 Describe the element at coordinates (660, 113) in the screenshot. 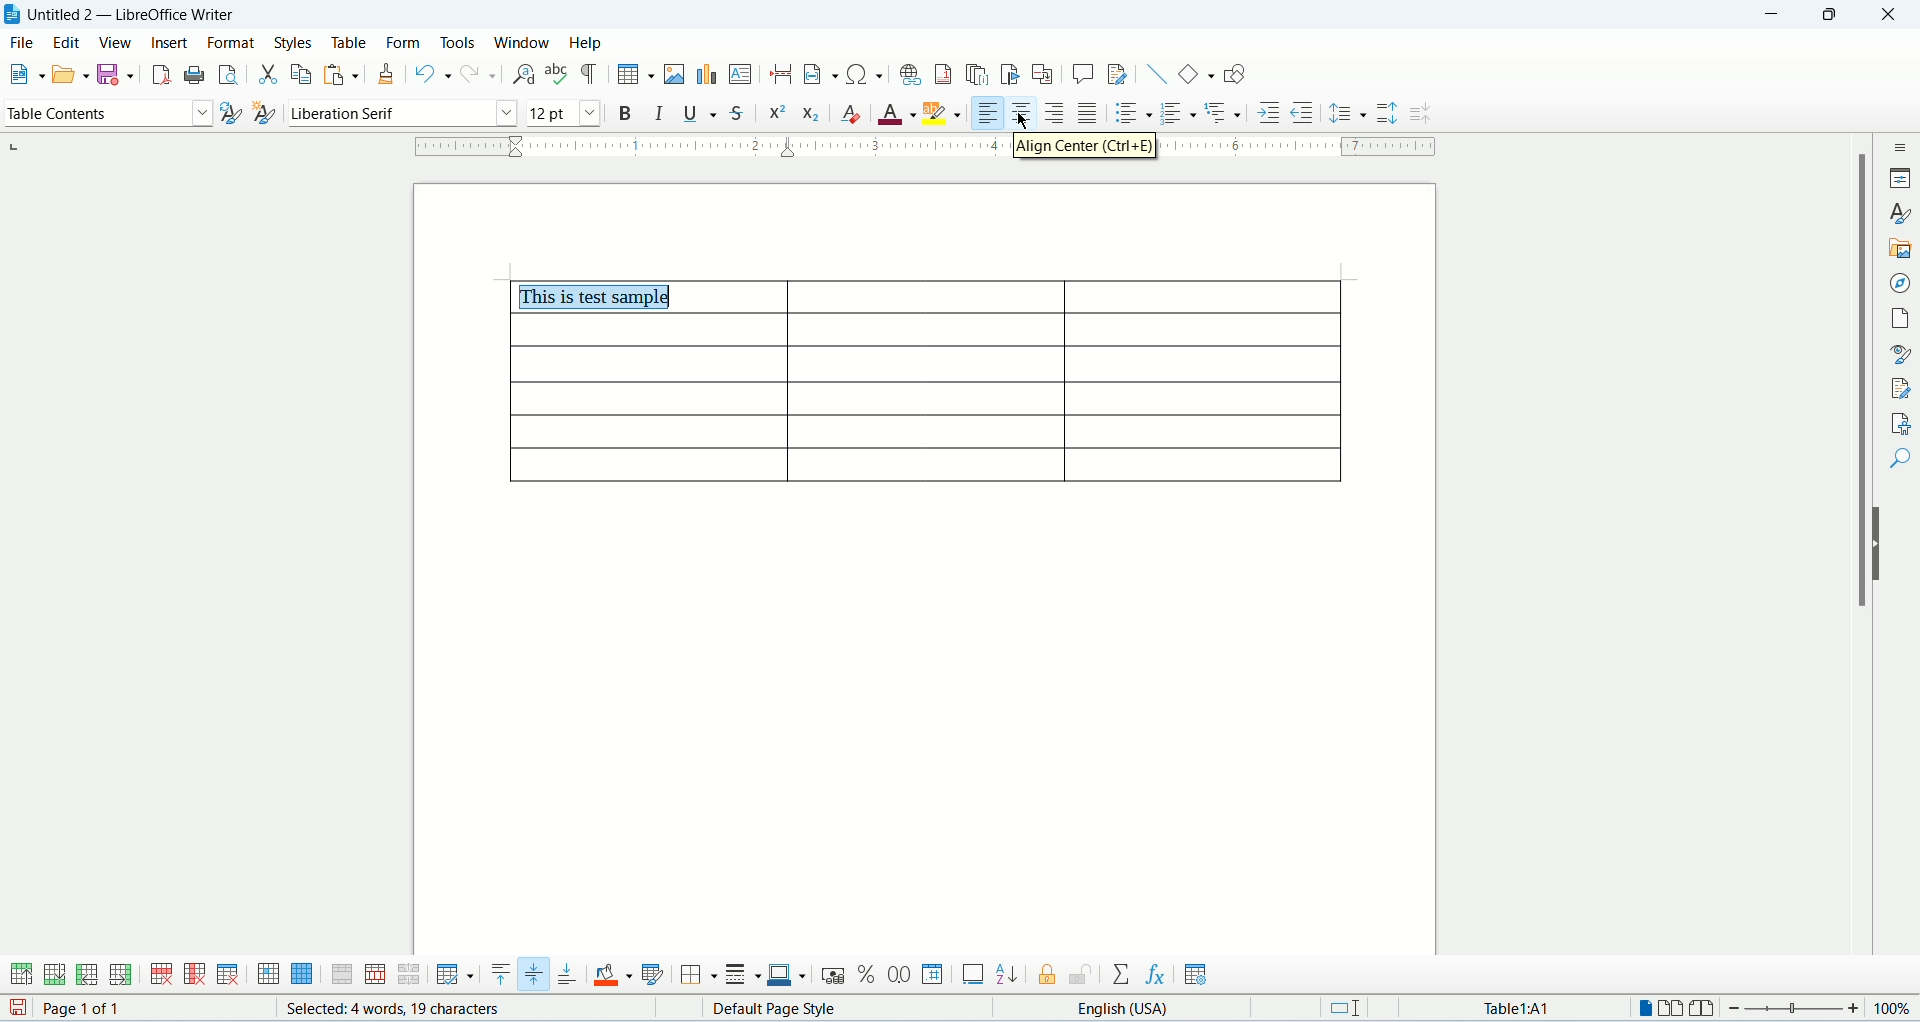

I see `italic` at that location.